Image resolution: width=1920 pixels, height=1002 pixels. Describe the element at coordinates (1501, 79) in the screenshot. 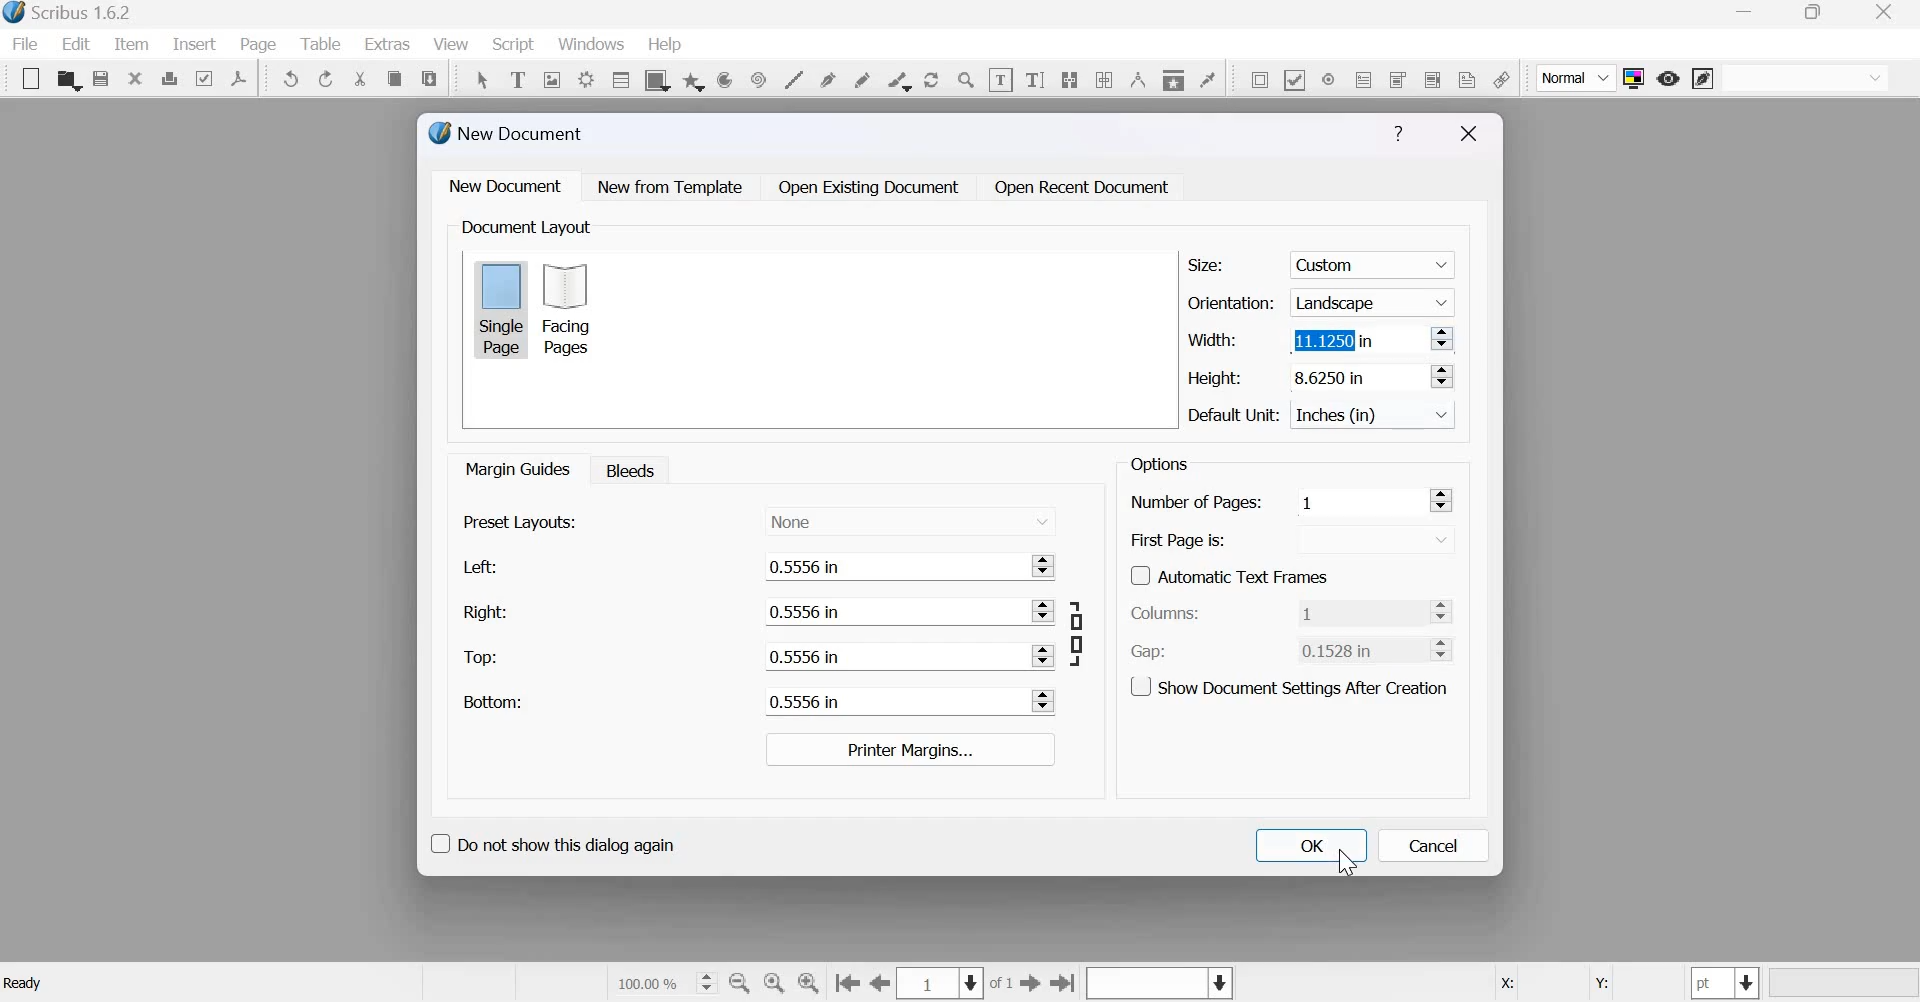

I see `link annotation` at that location.